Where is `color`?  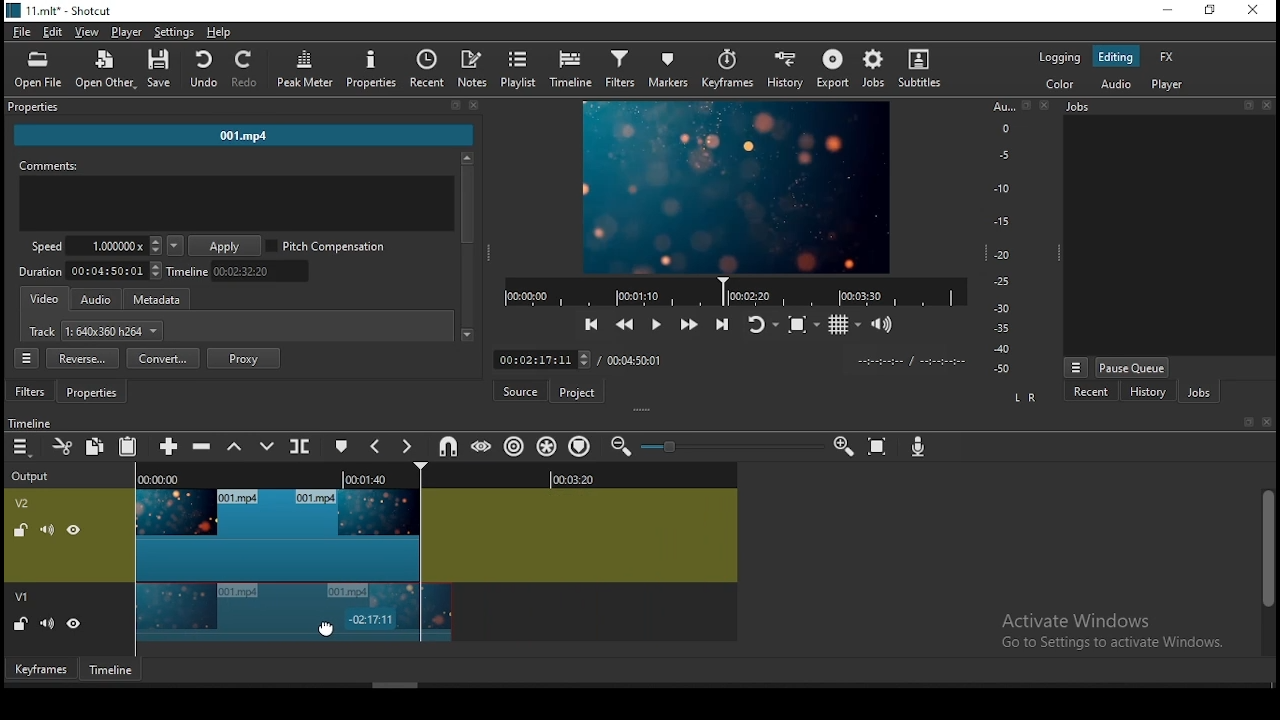 color is located at coordinates (1059, 82).